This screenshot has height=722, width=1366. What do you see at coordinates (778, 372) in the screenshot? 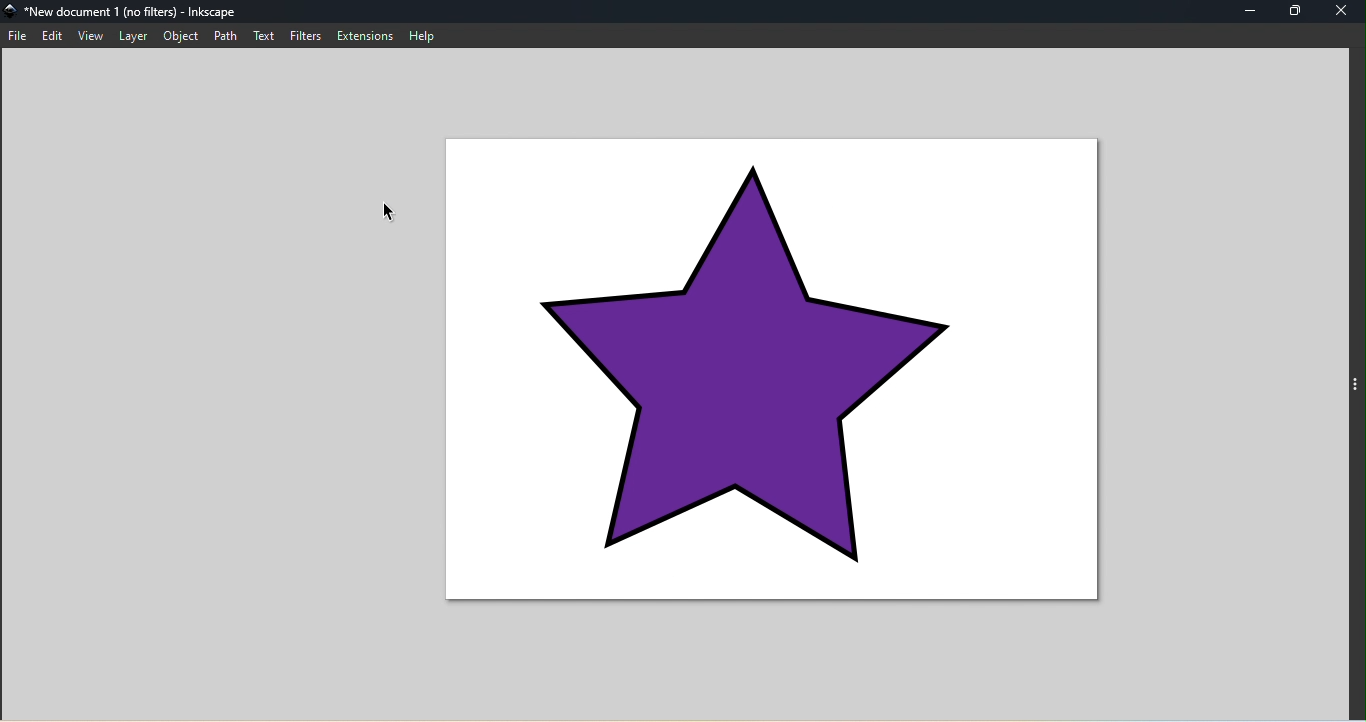
I see `Canvas` at bounding box center [778, 372].